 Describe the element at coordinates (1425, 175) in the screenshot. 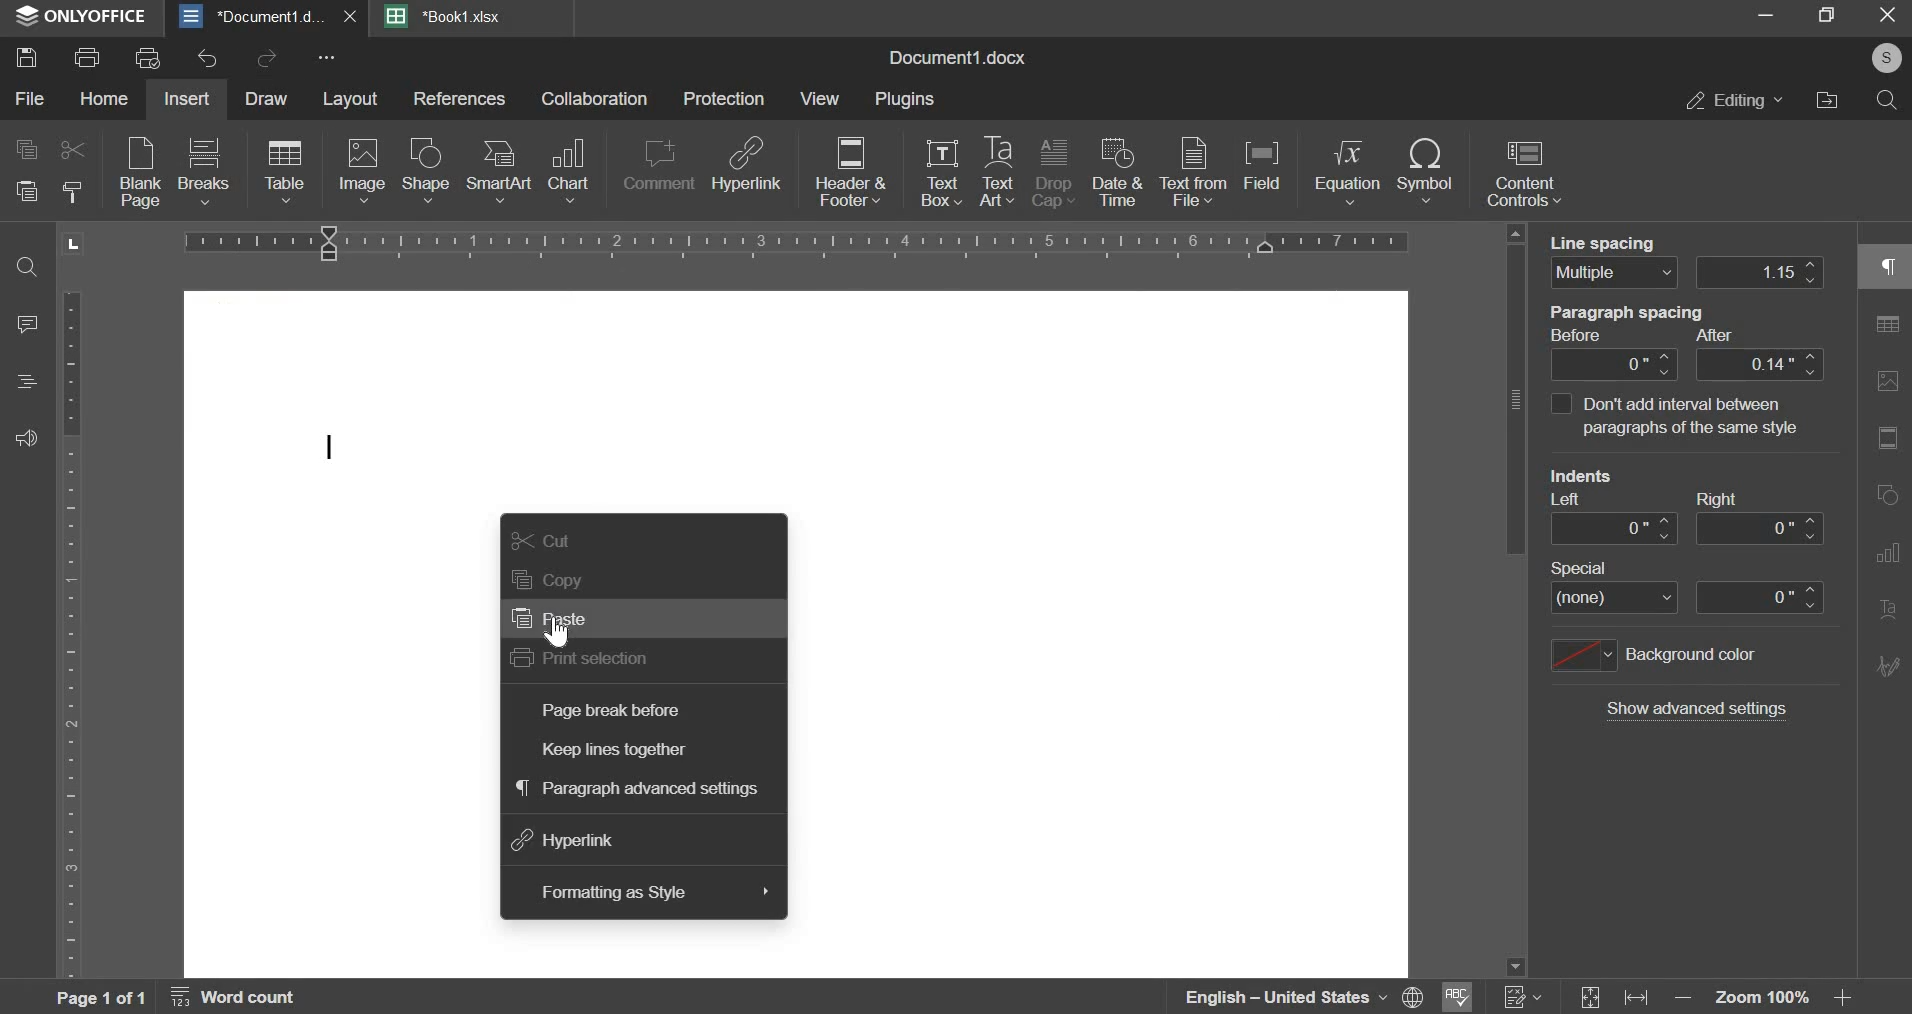

I see `symbol` at that location.